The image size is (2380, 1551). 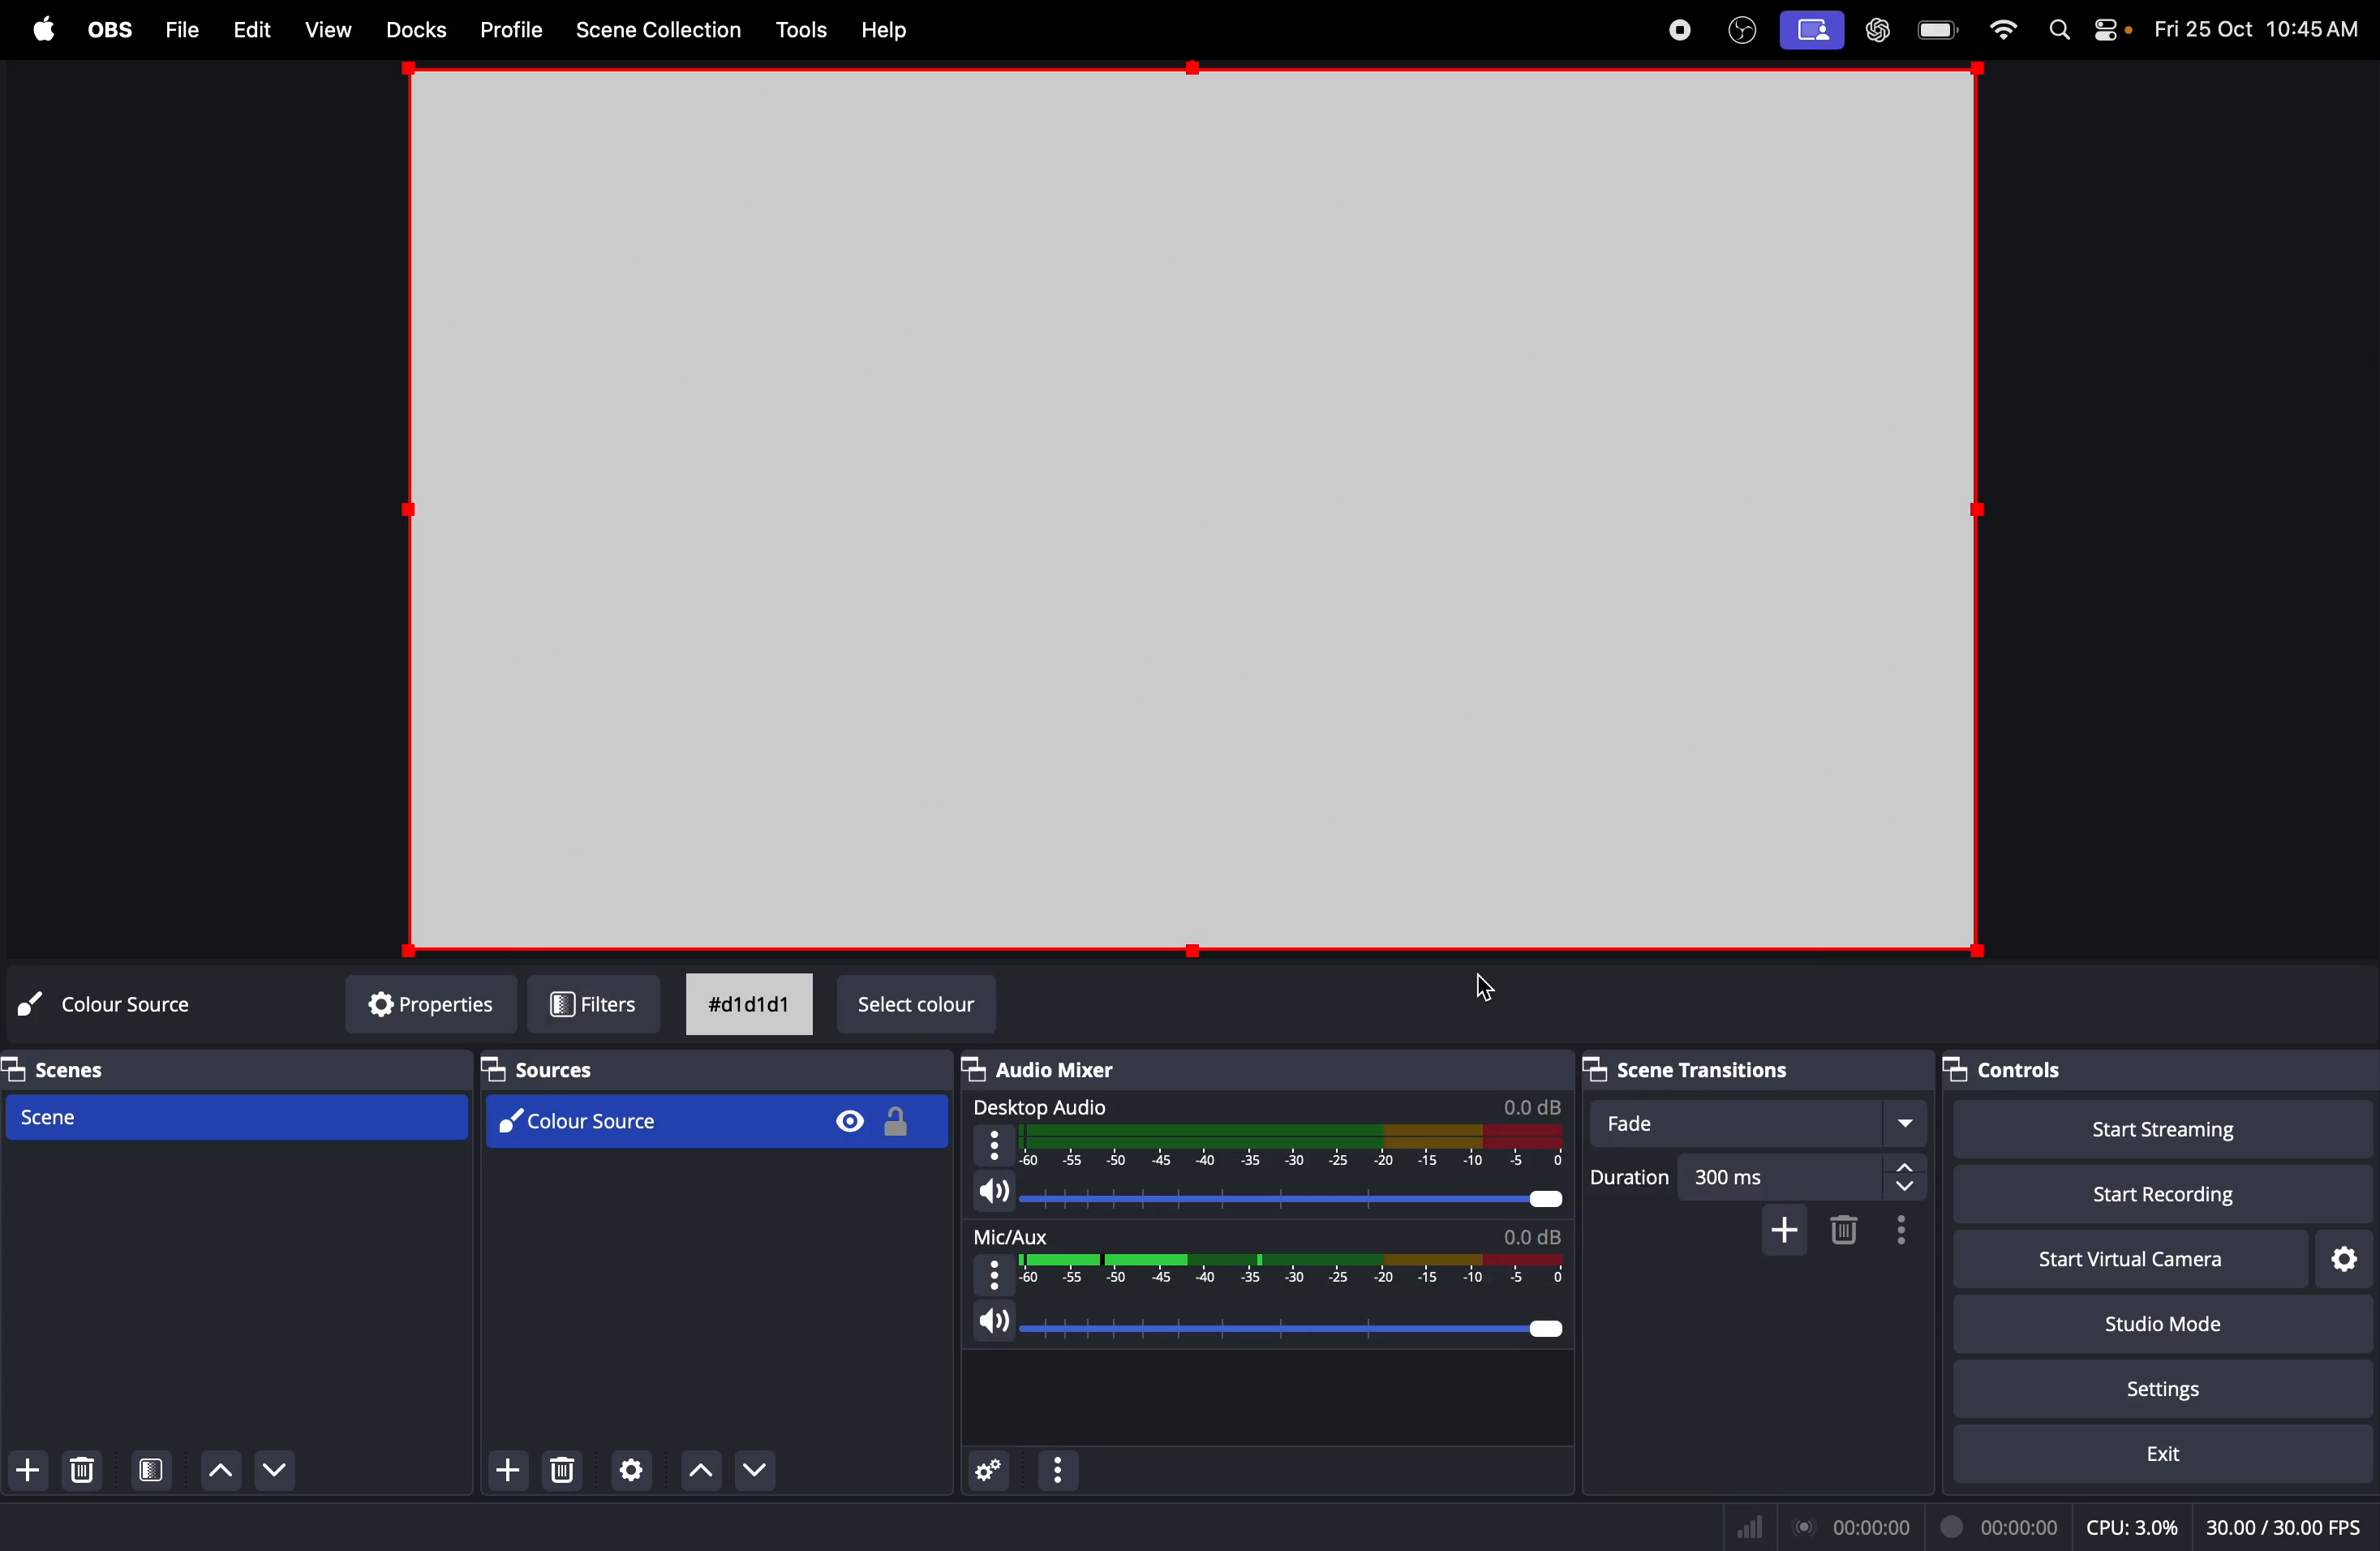 I want to click on Sources, so click(x=540, y=1068).